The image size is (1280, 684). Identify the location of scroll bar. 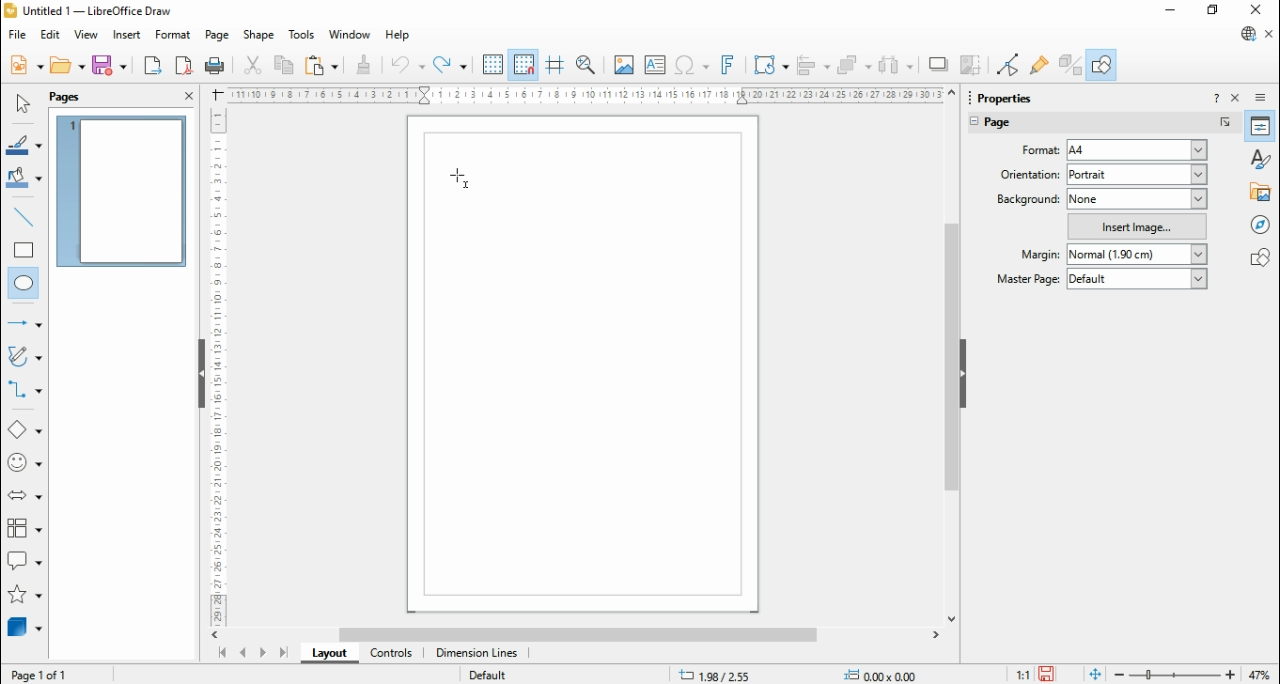
(582, 634).